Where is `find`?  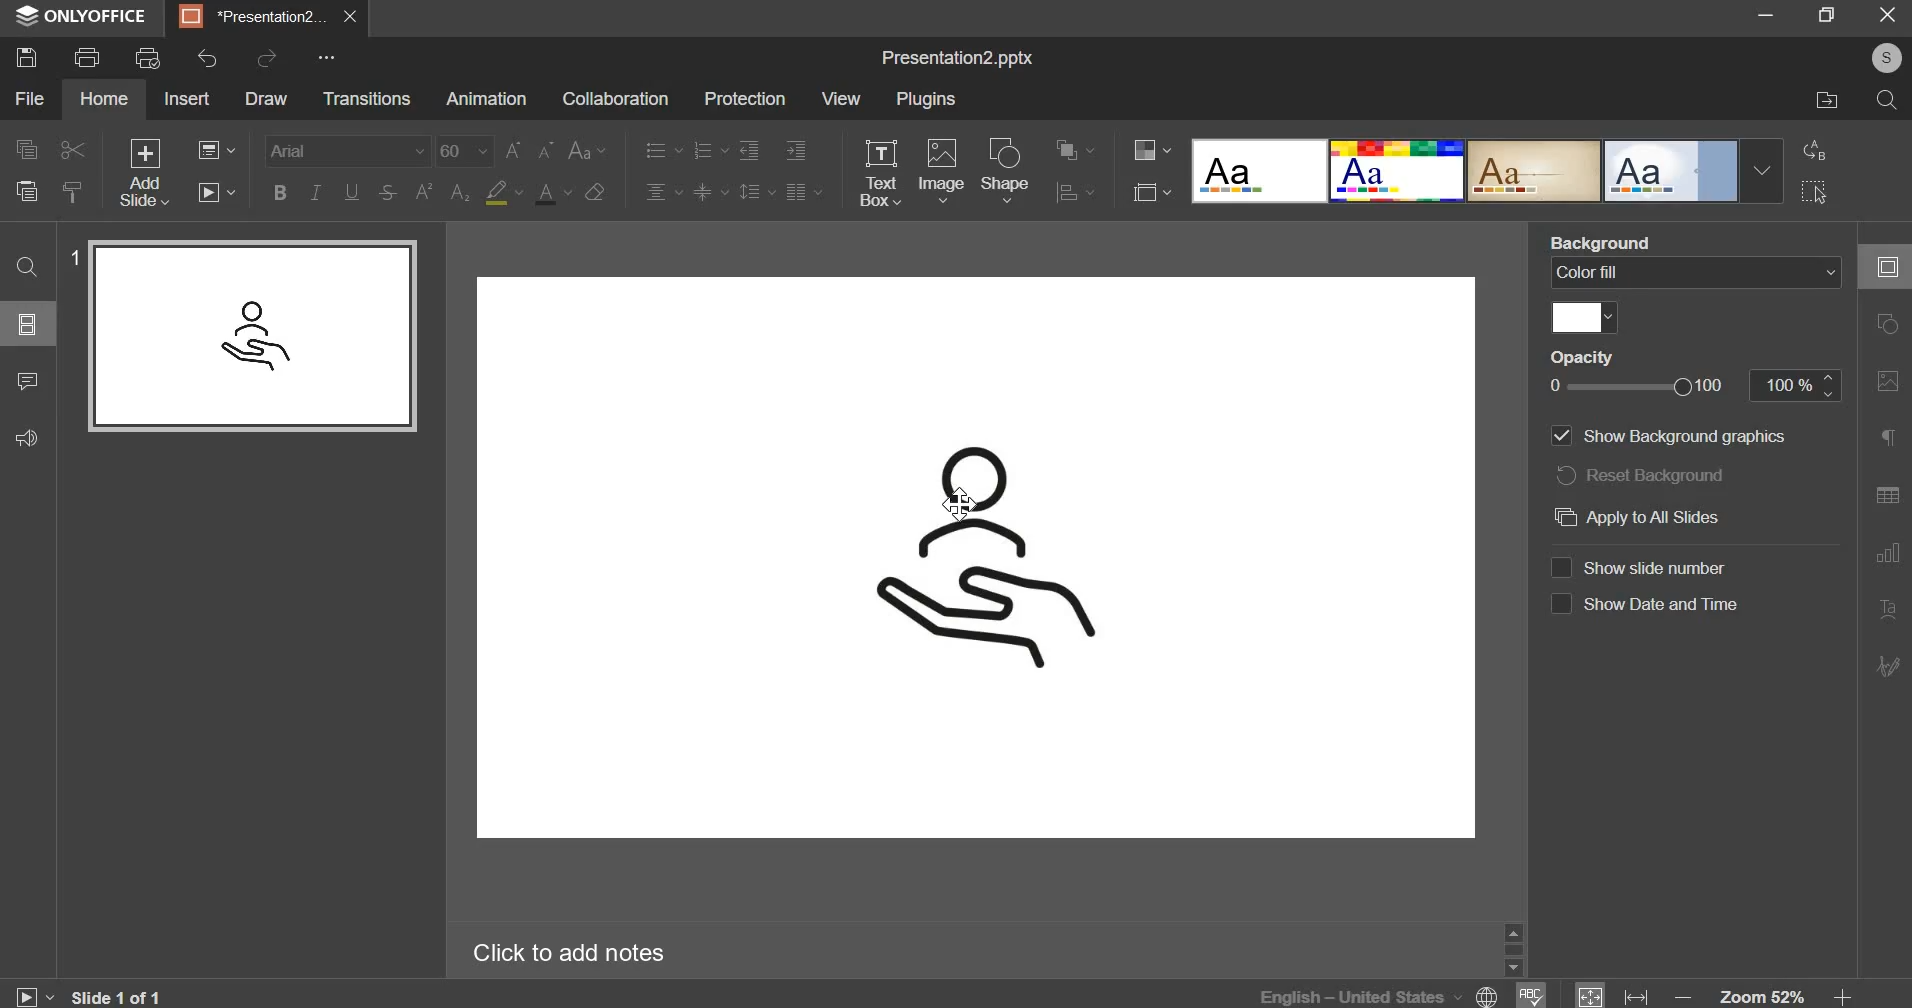
find is located at coordinates (24, 267).